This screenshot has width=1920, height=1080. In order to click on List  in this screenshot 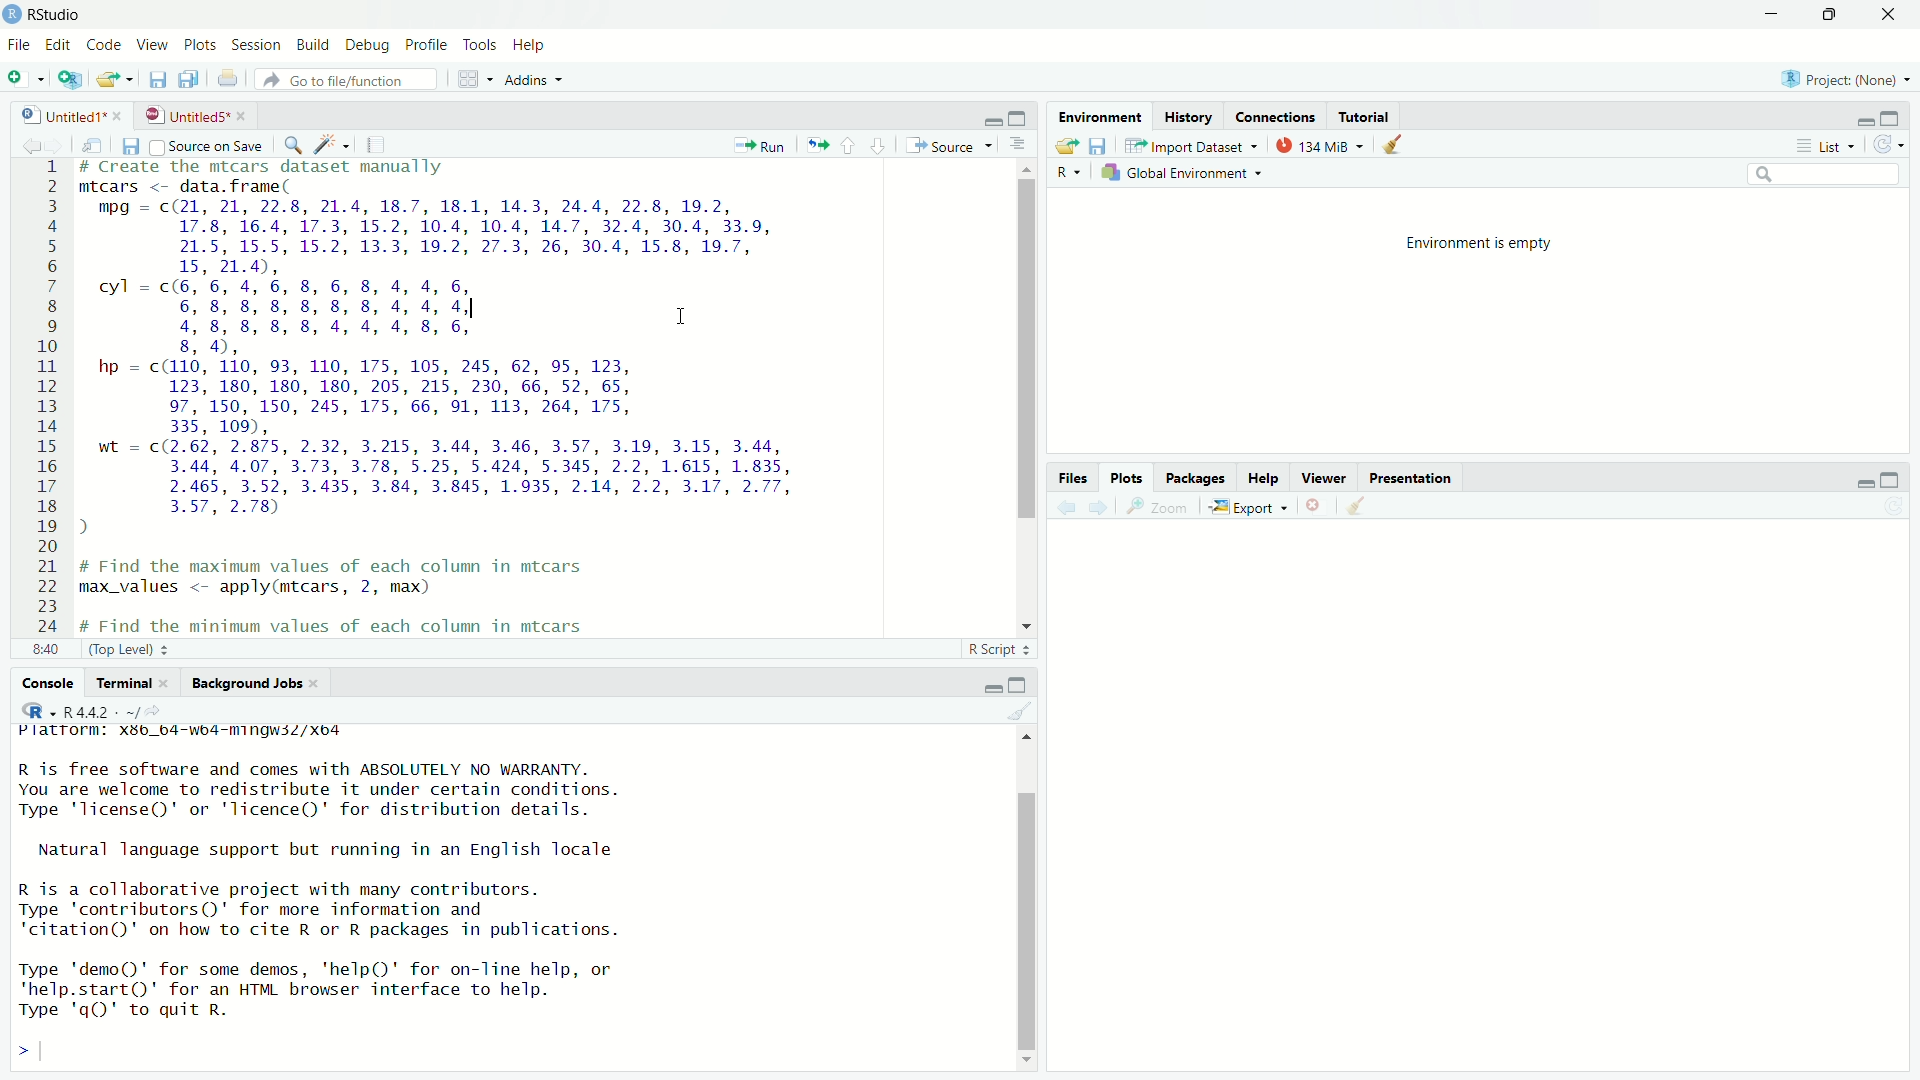, I will do `click(1824, 144)`.